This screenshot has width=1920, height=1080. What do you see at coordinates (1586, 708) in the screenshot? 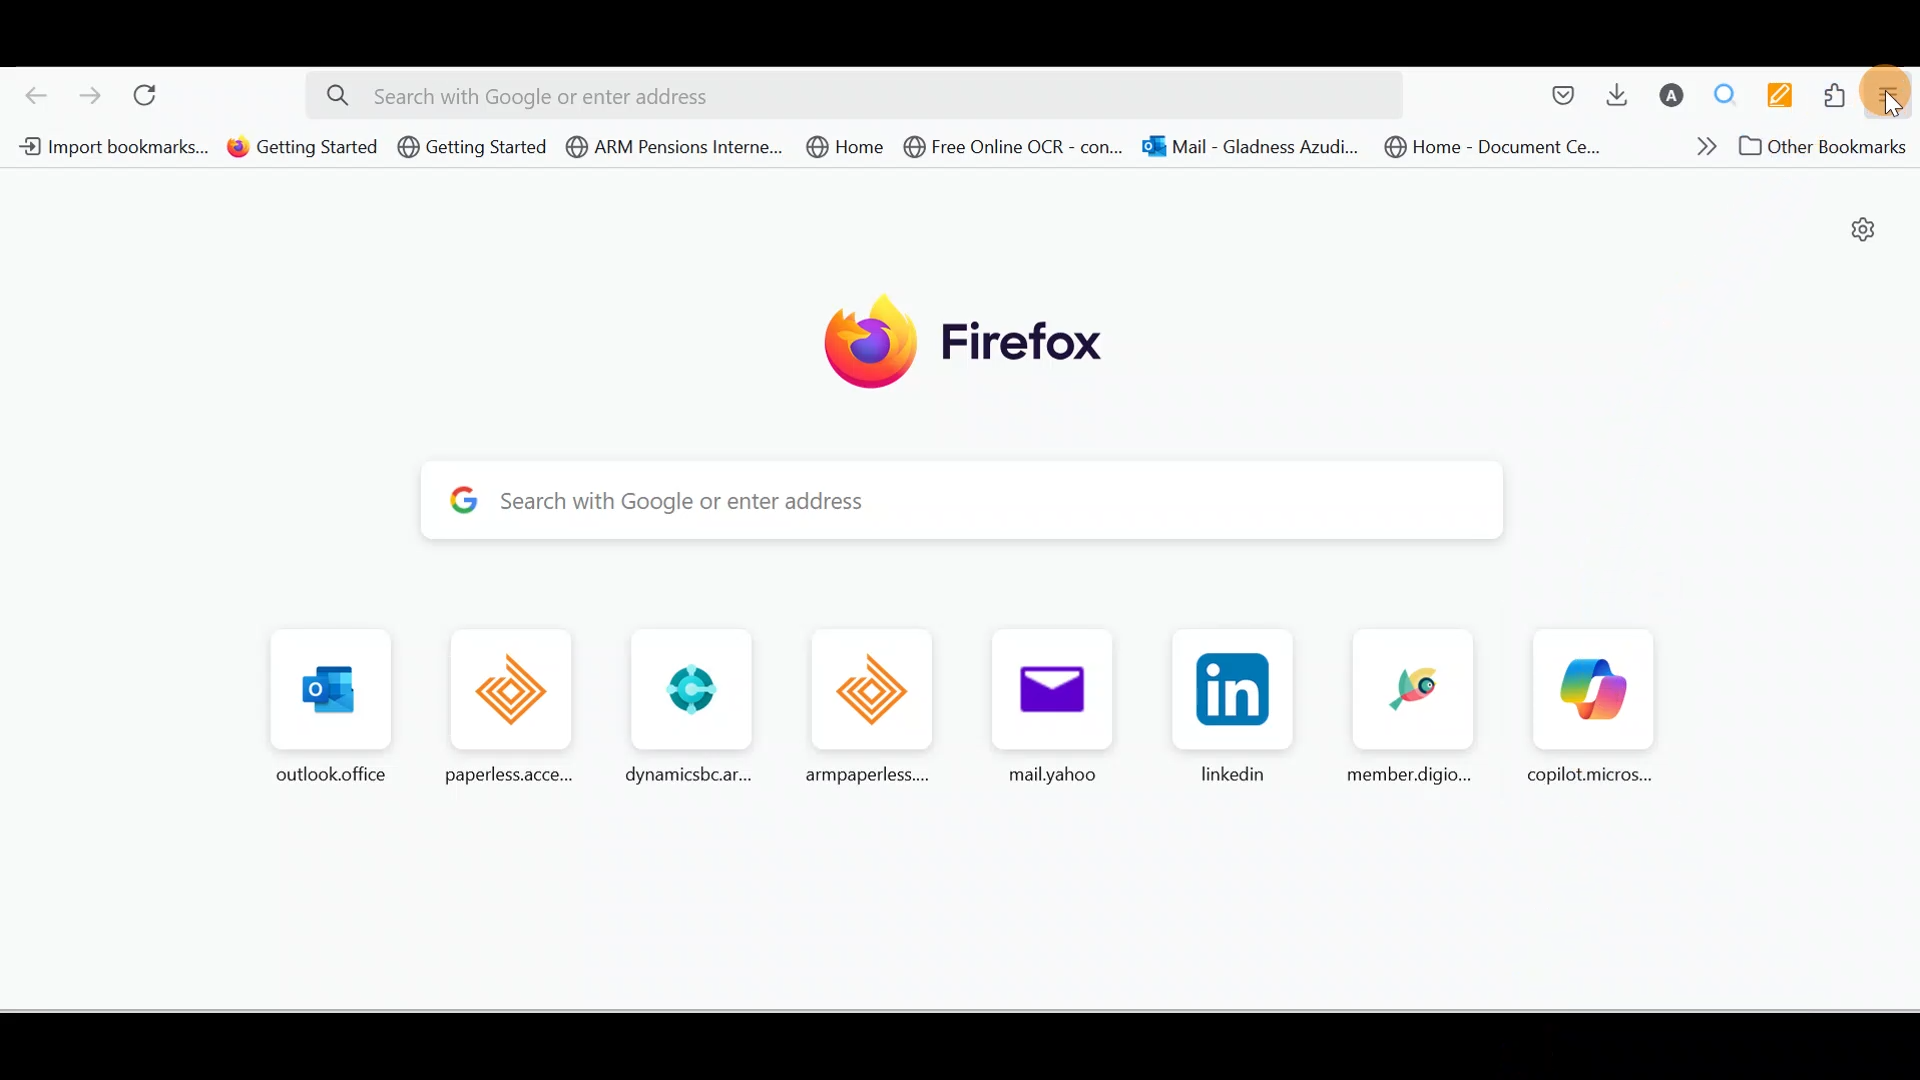
I see `copilot.micros...` at bounding box center [1586, 708].